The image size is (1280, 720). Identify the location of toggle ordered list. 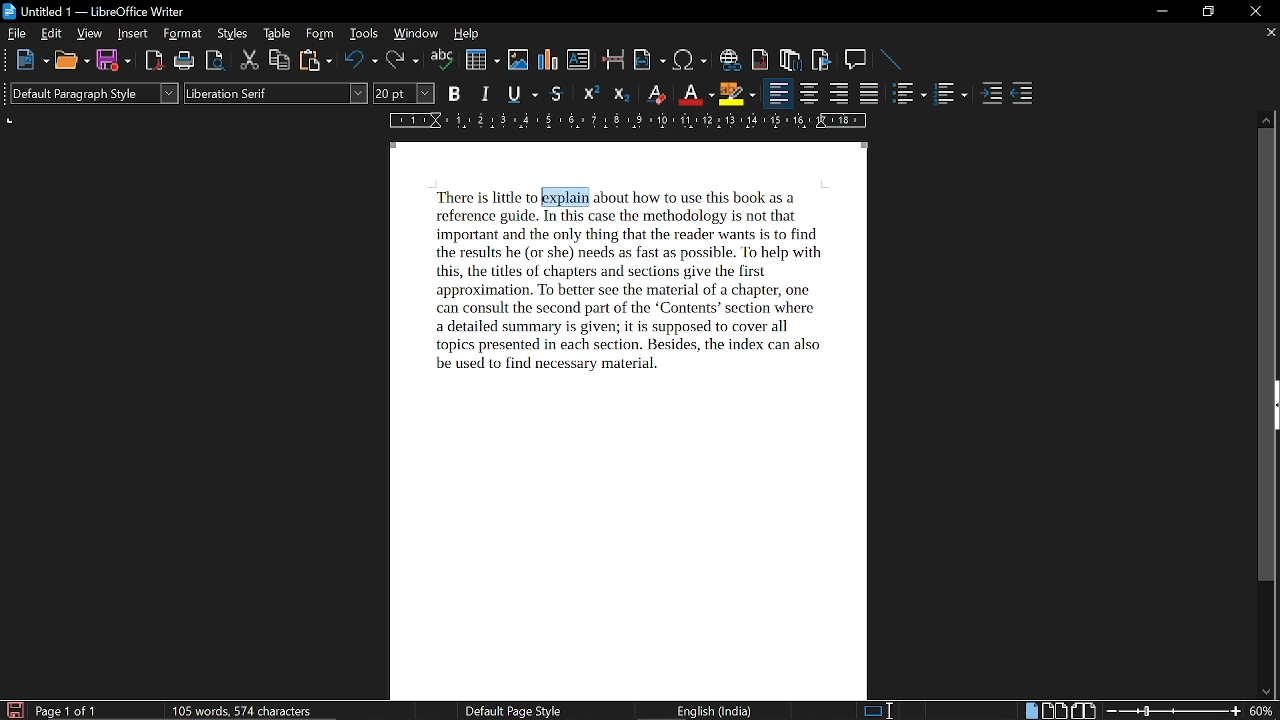
(910, 94).